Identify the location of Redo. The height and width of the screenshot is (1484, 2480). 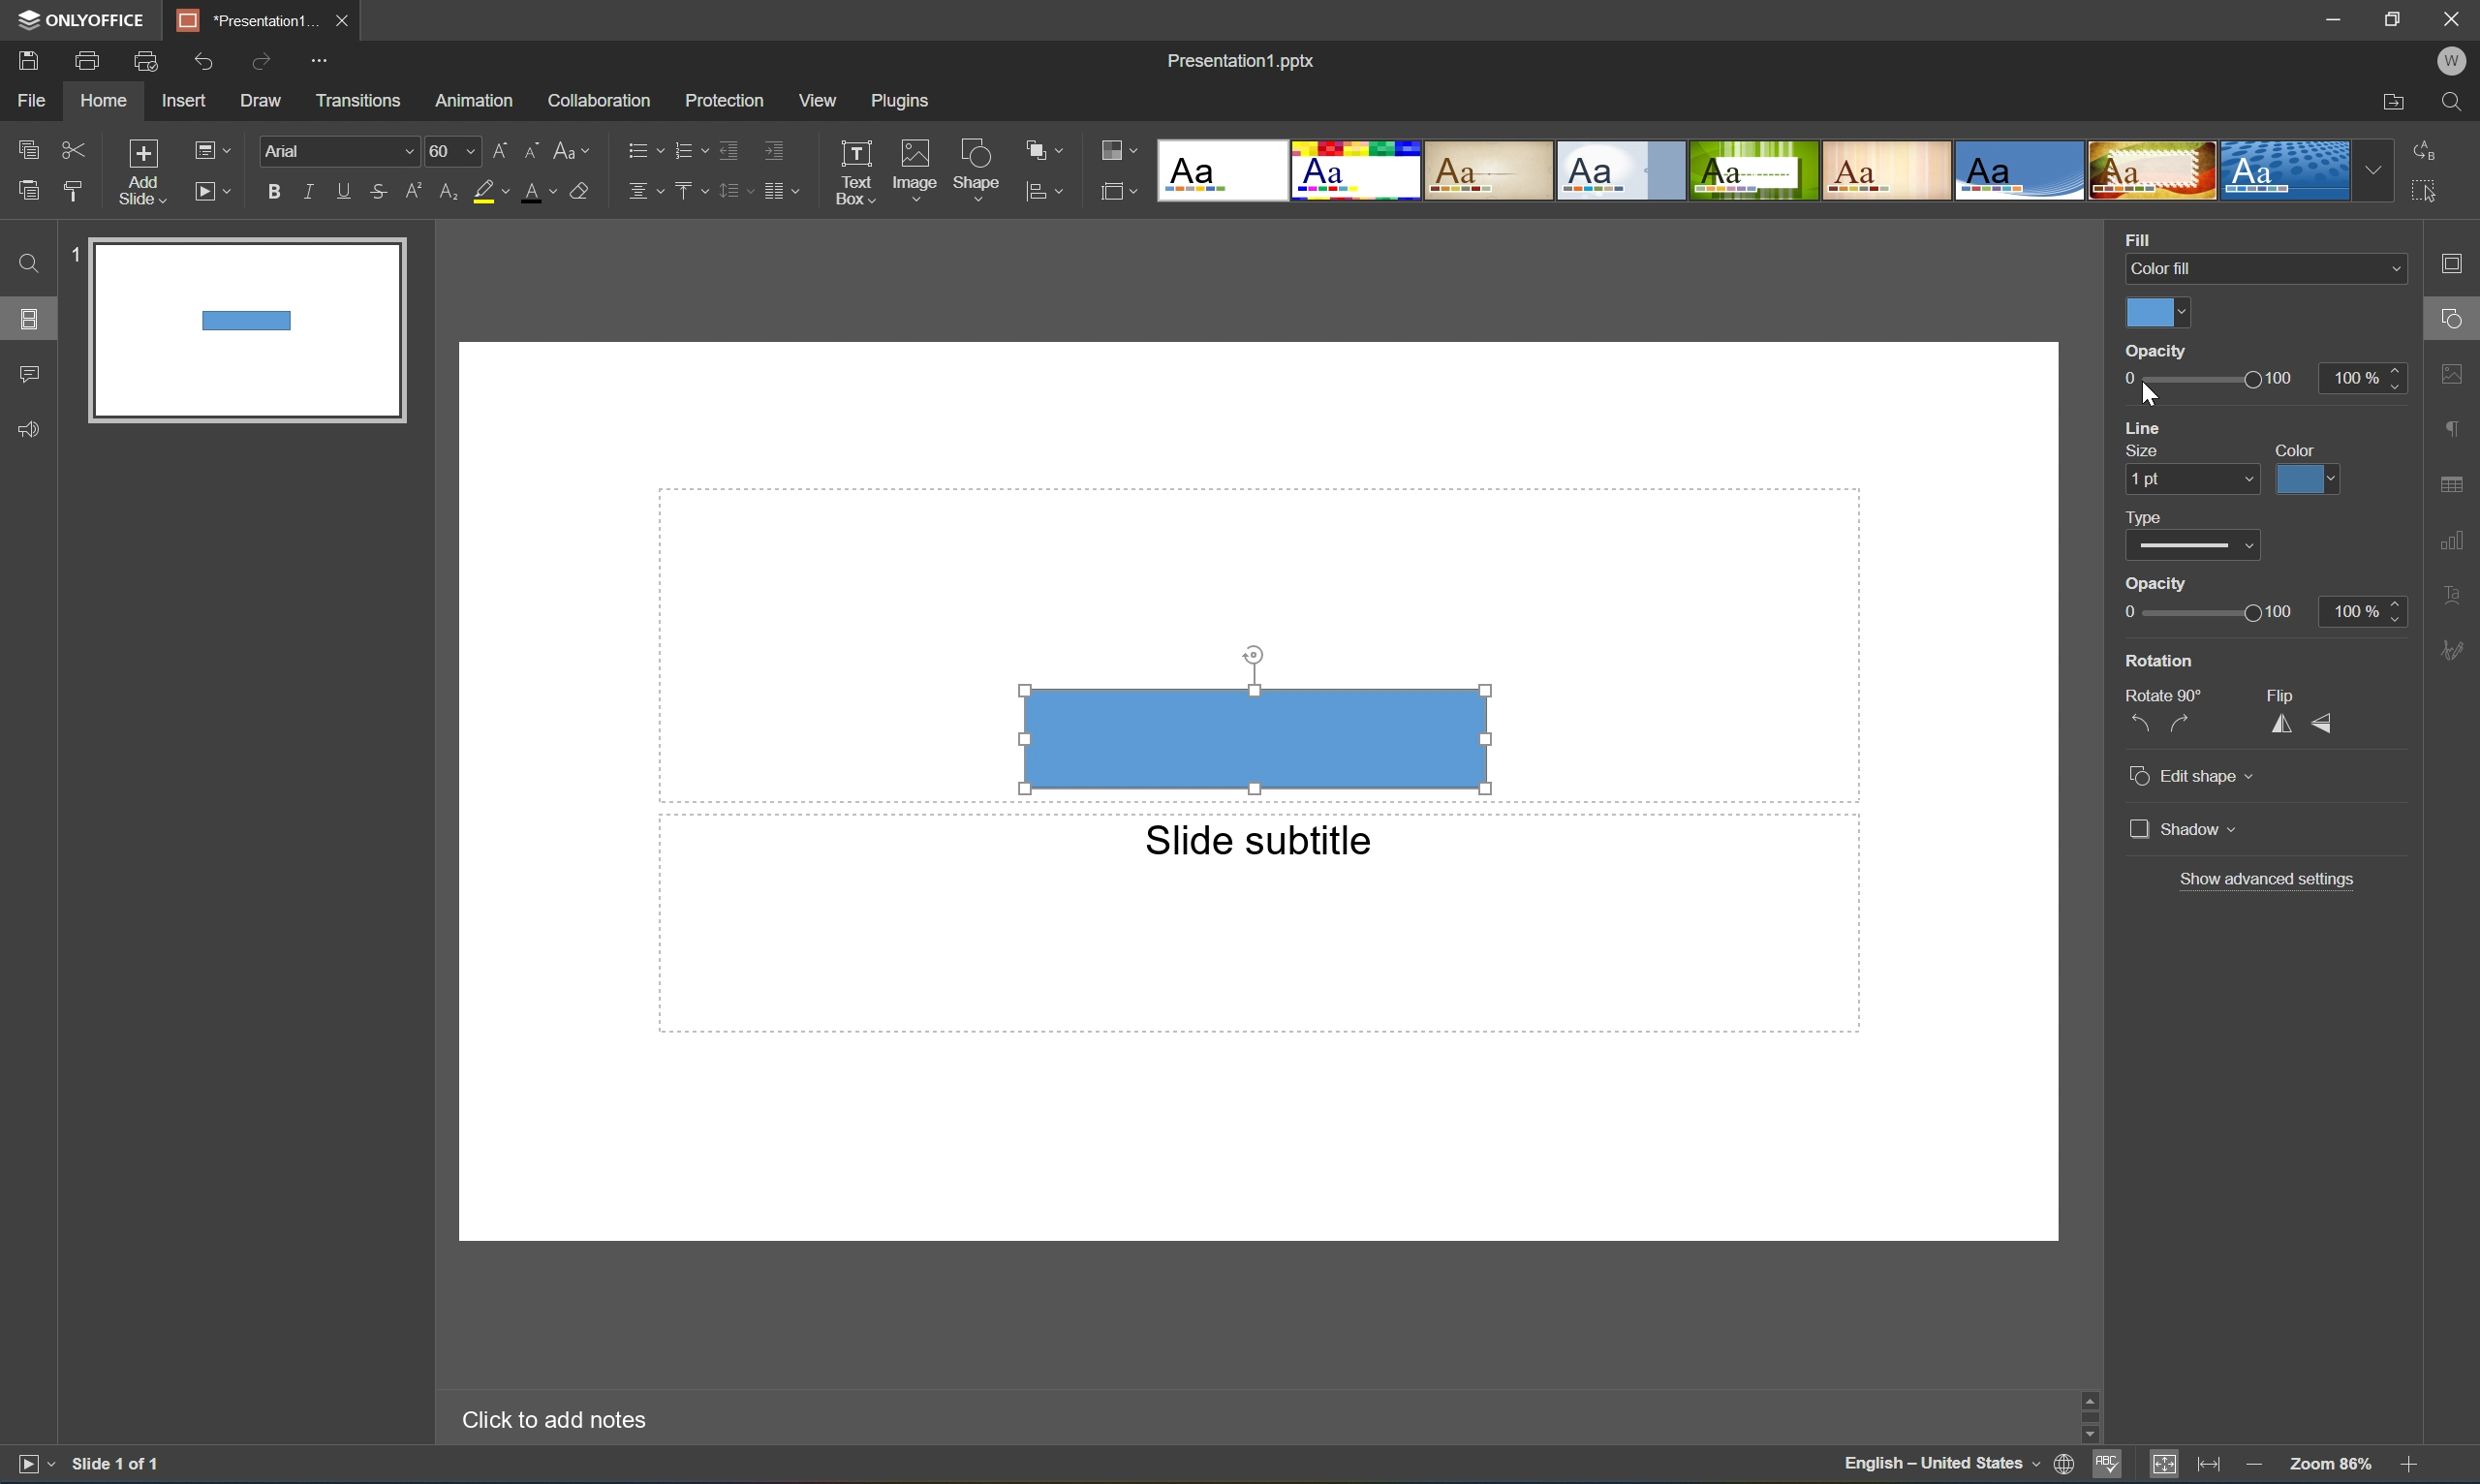
(262, 59).